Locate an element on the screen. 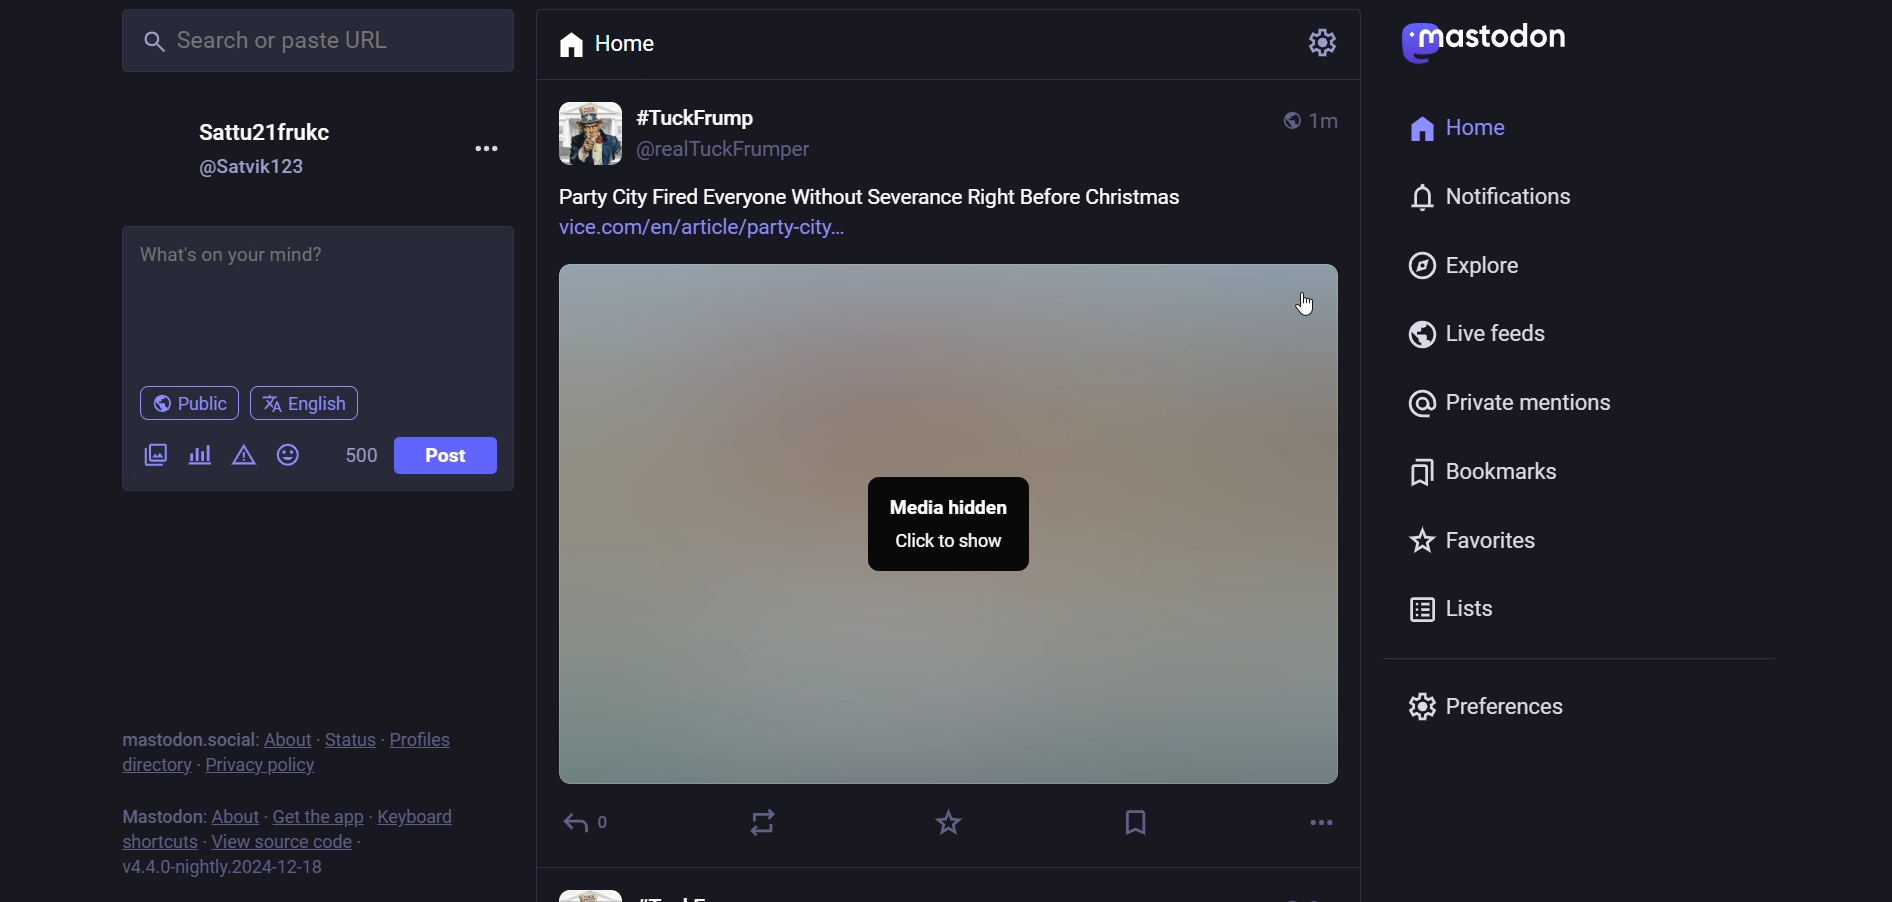  Language is located at coordinates (309, 402).